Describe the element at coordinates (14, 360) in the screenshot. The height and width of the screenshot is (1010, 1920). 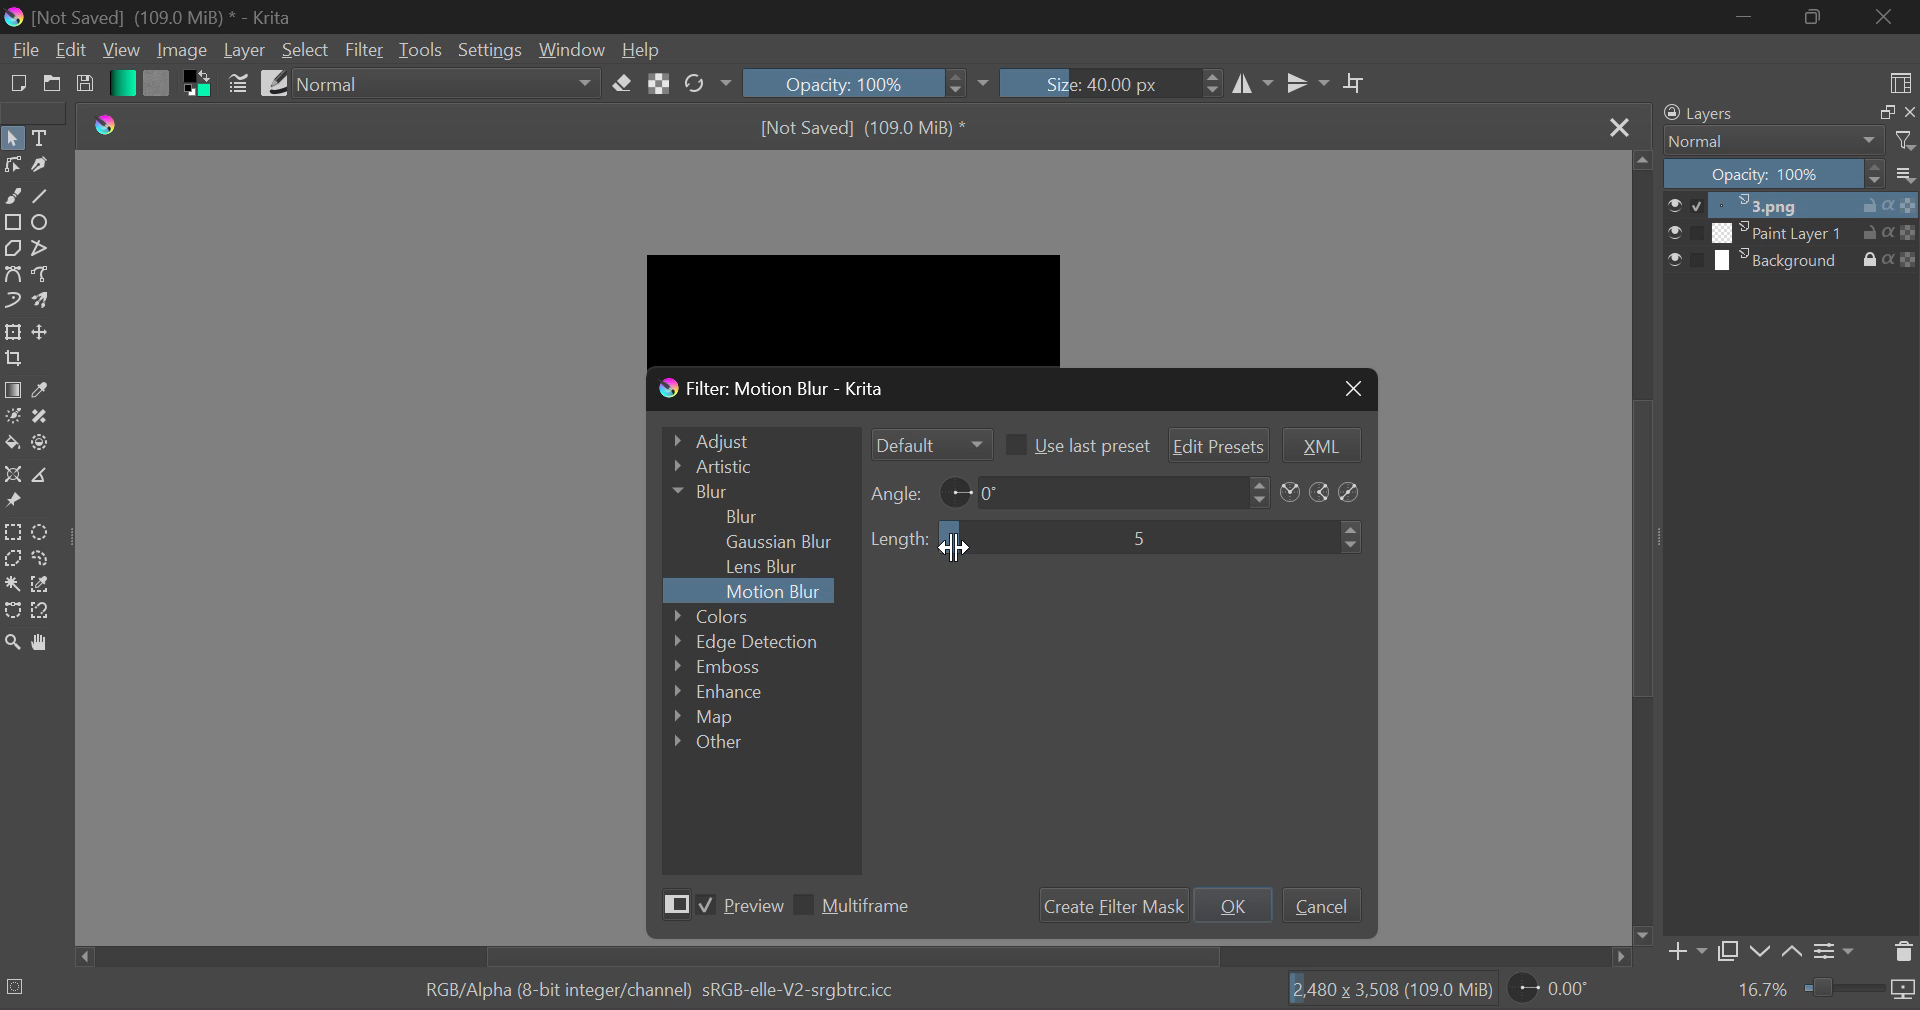
I see `Crop` at that location.